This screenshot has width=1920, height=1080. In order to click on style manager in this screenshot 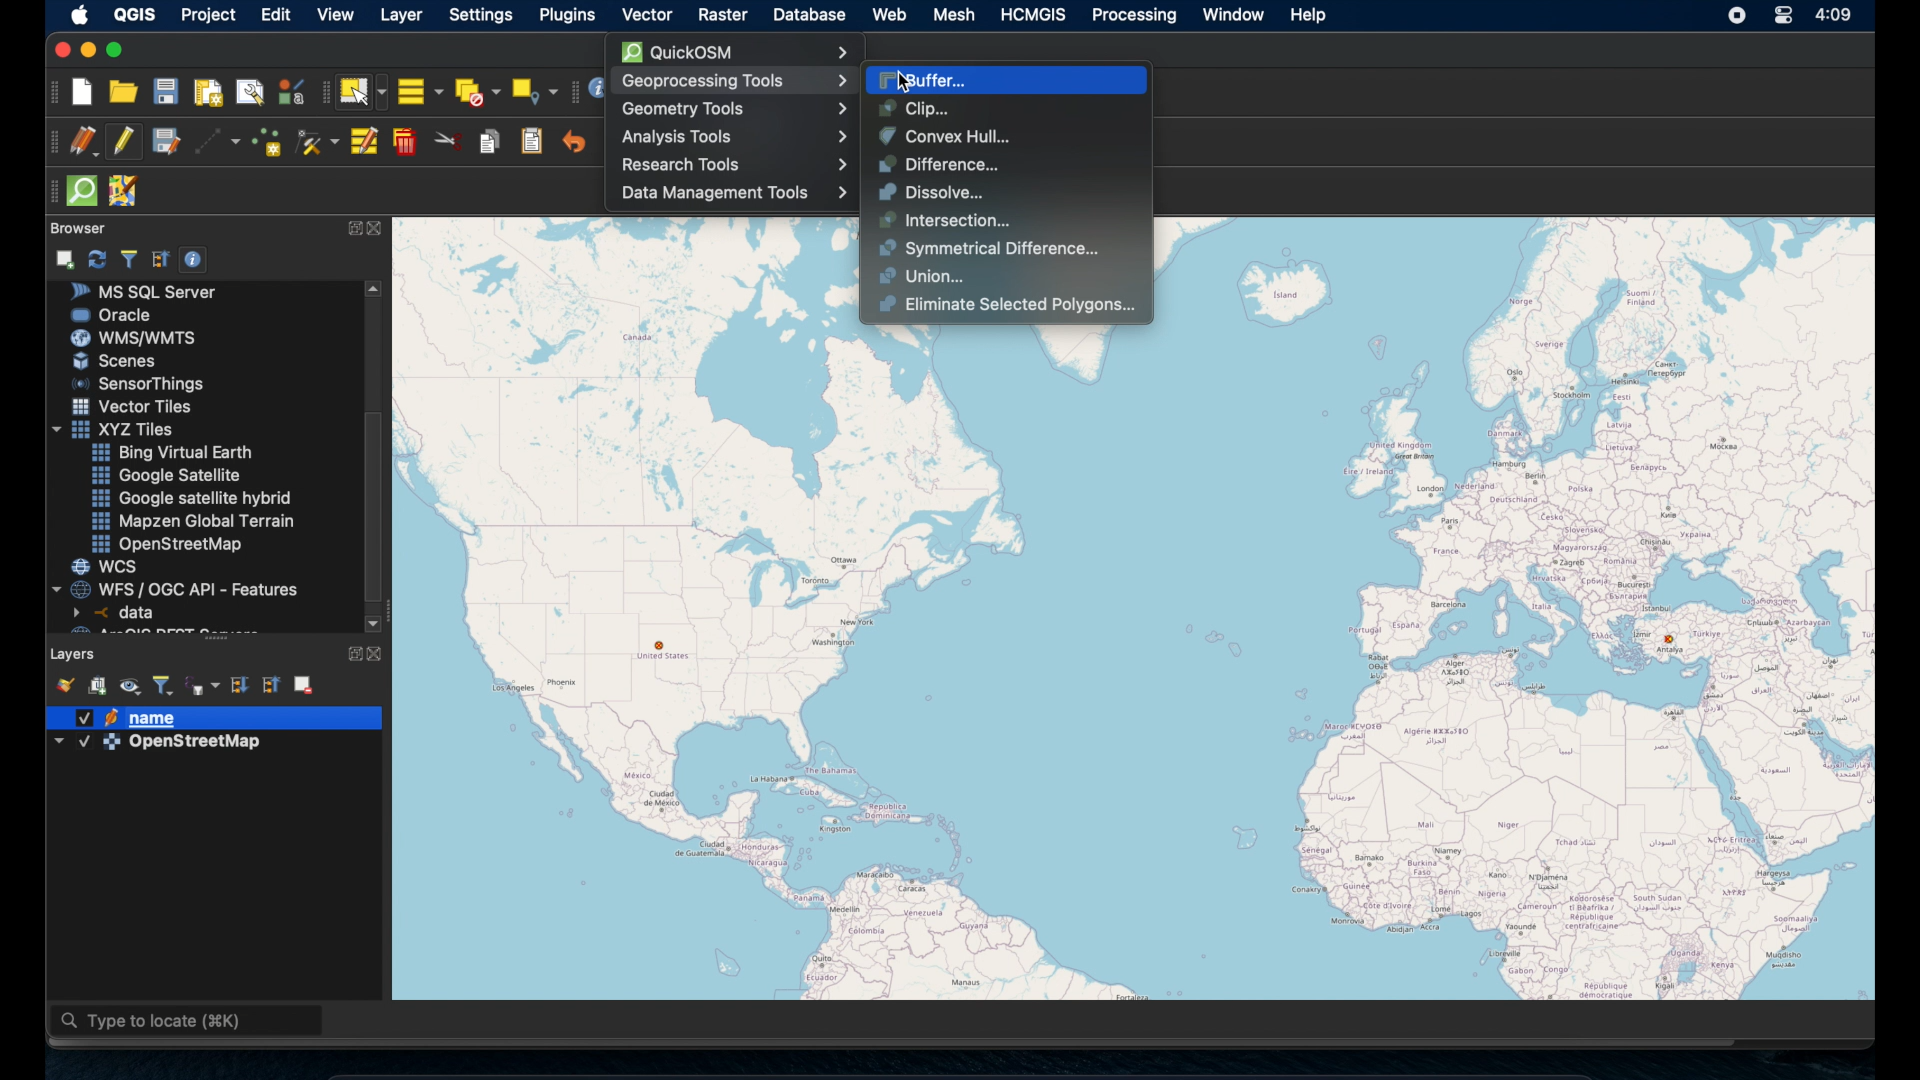, I will do `click(63, 683)`.